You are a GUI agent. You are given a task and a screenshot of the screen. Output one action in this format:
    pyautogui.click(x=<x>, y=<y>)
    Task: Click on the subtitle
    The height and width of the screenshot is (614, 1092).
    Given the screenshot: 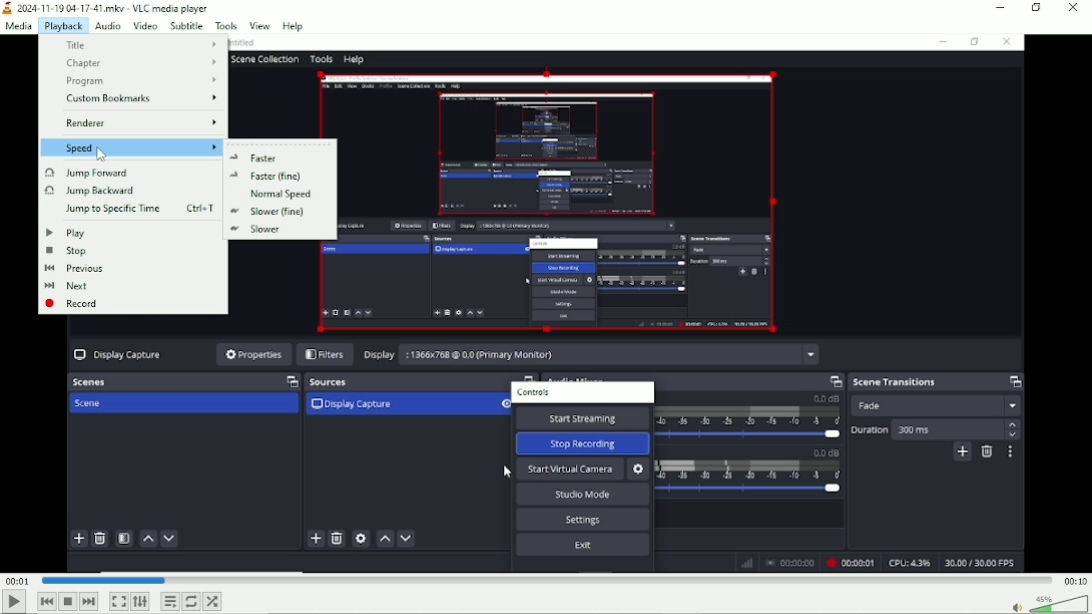 What is the action you would take?
    pyautogui.click(x=185, y=24)
    